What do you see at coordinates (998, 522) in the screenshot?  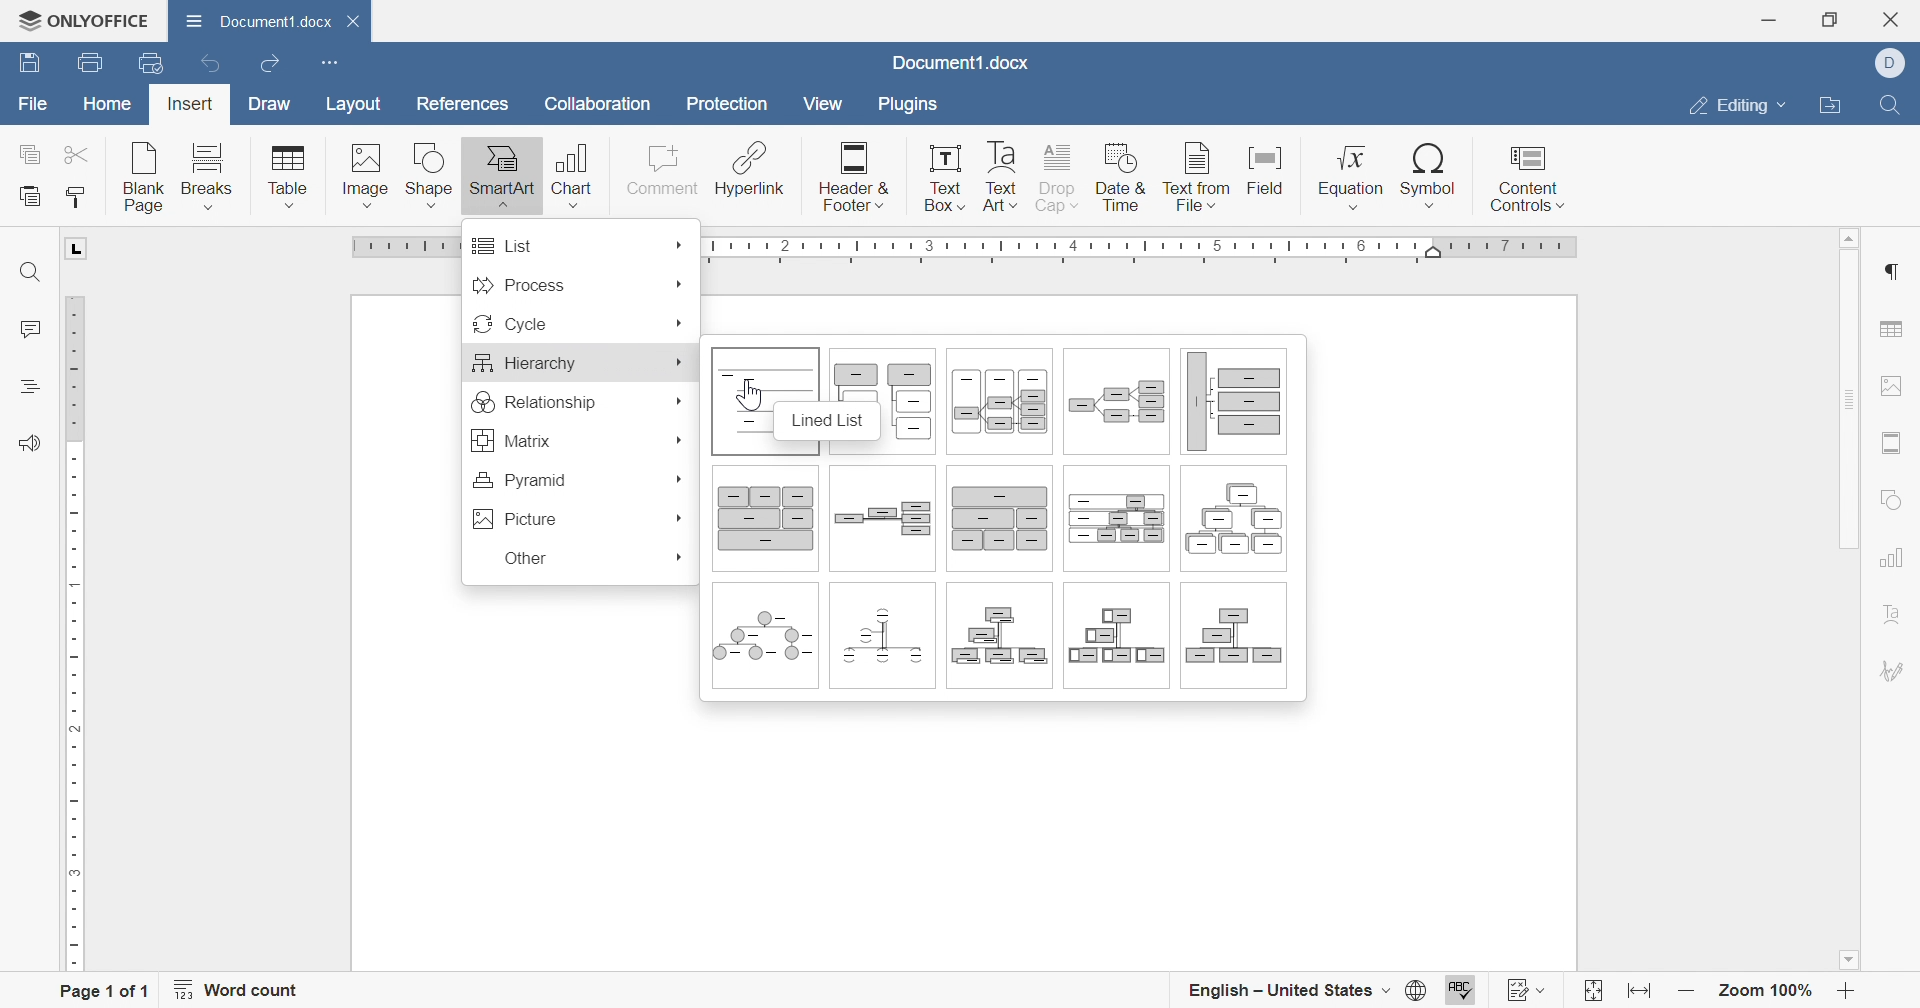 I see `Table hierarchy` at bounding box center [998, 522].